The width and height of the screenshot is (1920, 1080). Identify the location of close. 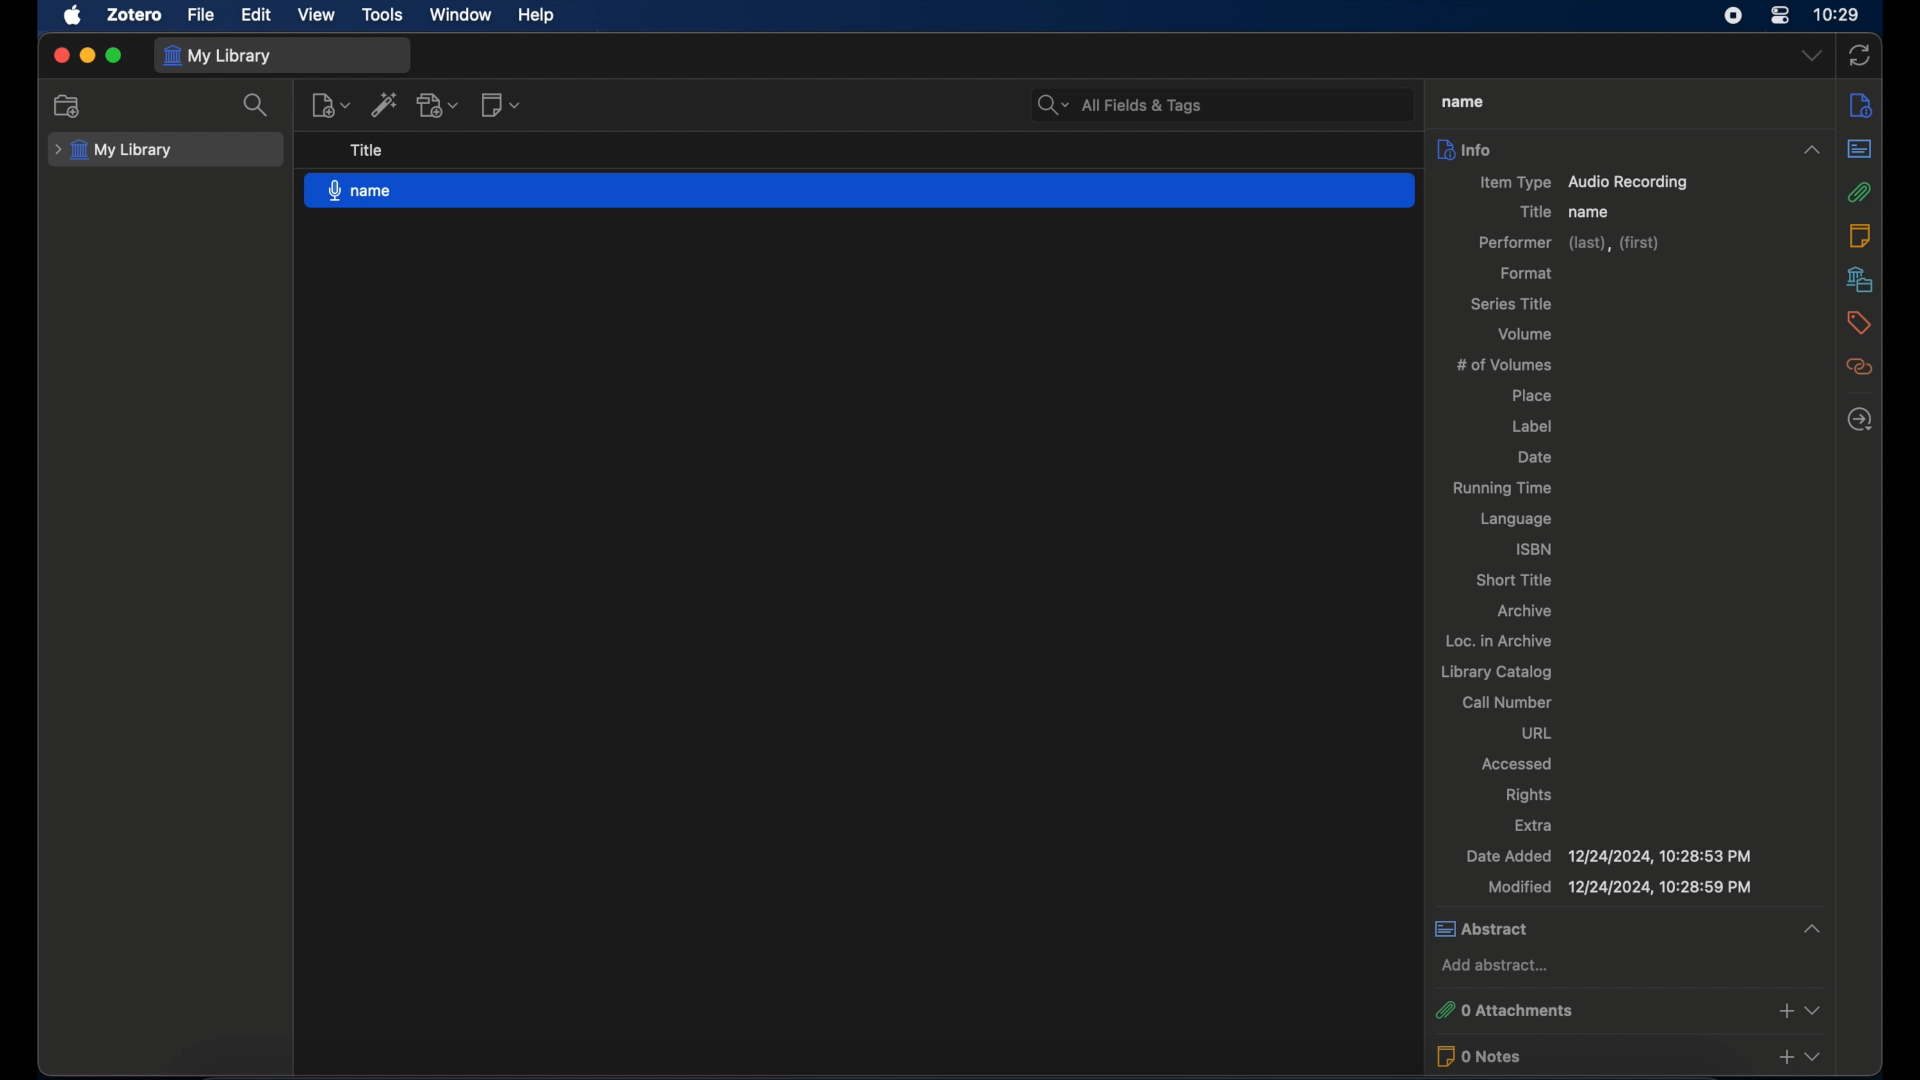
(60, 56).